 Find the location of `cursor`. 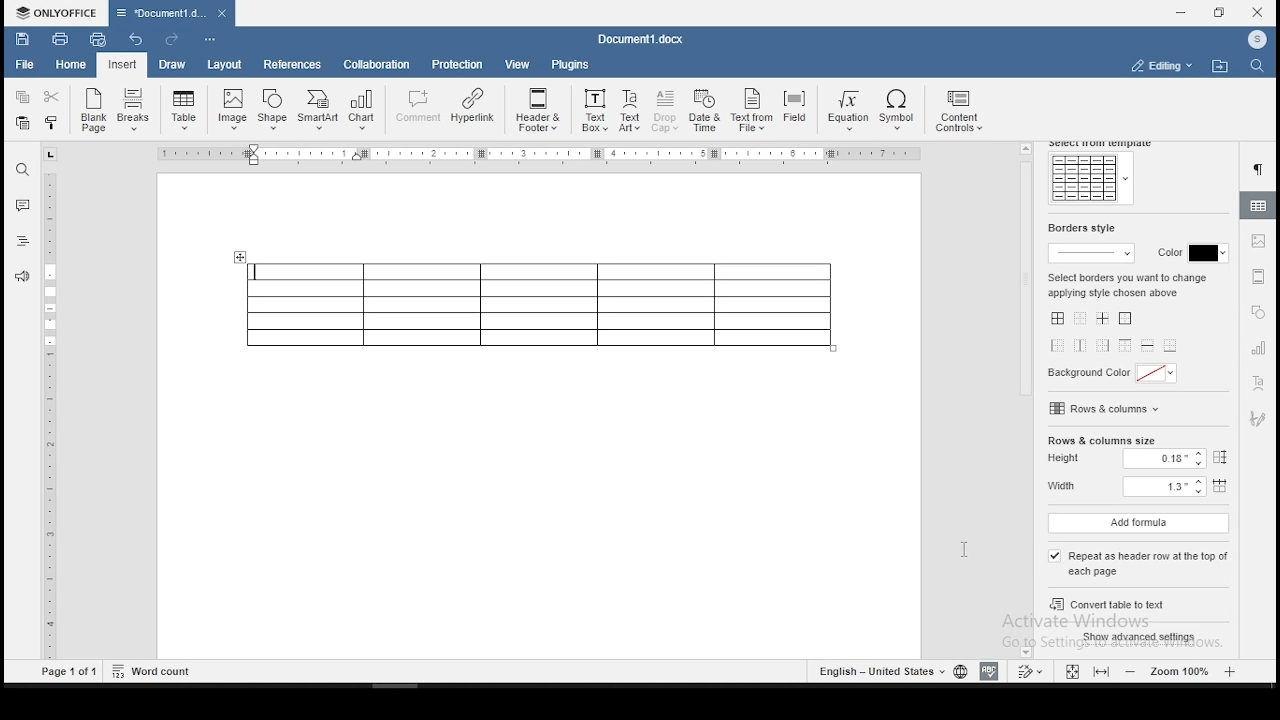

cursor is located at coordinates (1061, 562).